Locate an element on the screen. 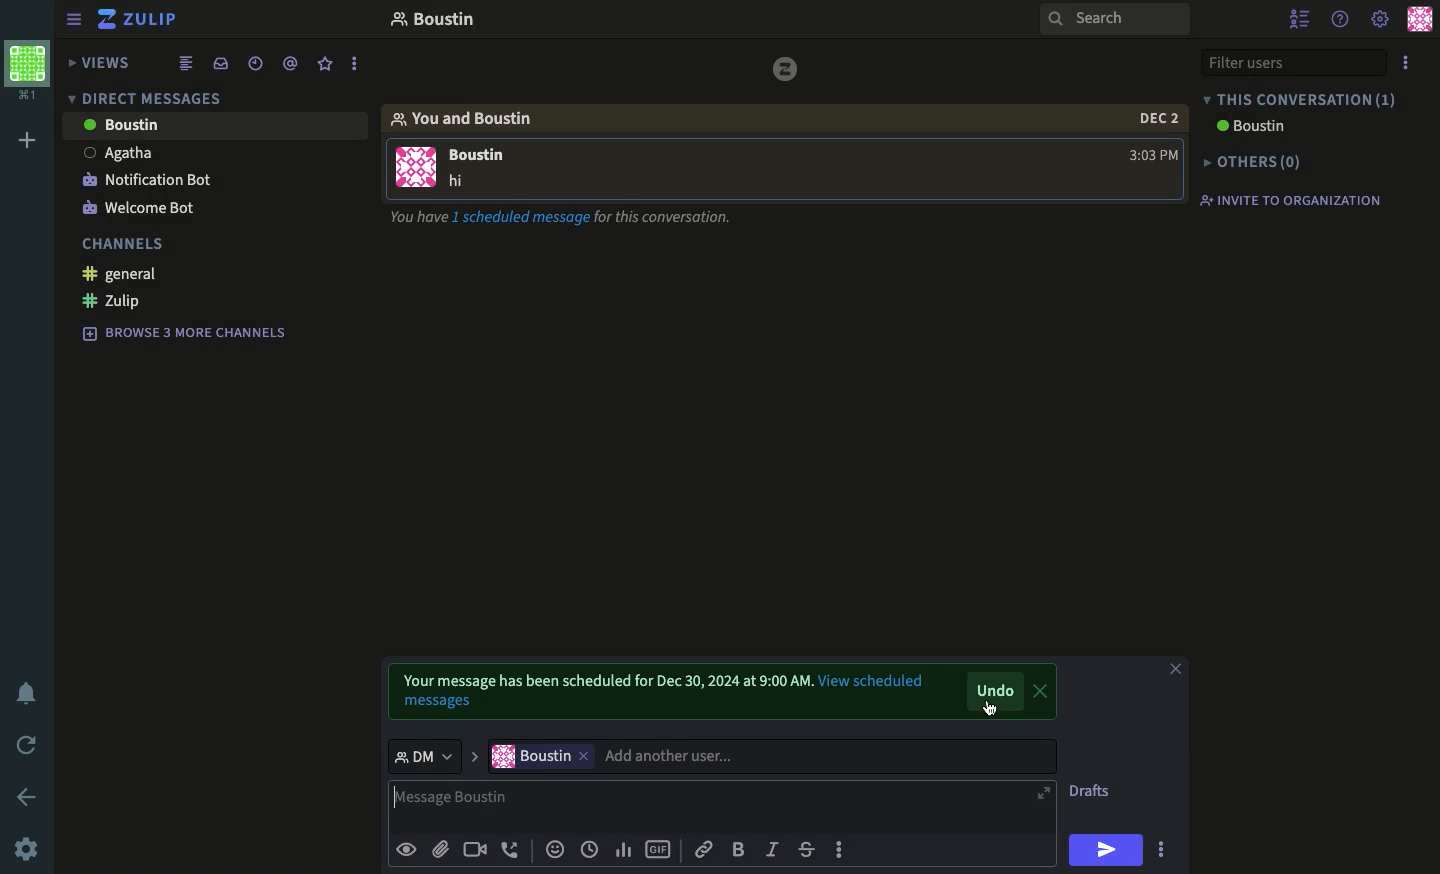  close is located at coordinates (1040, 692).